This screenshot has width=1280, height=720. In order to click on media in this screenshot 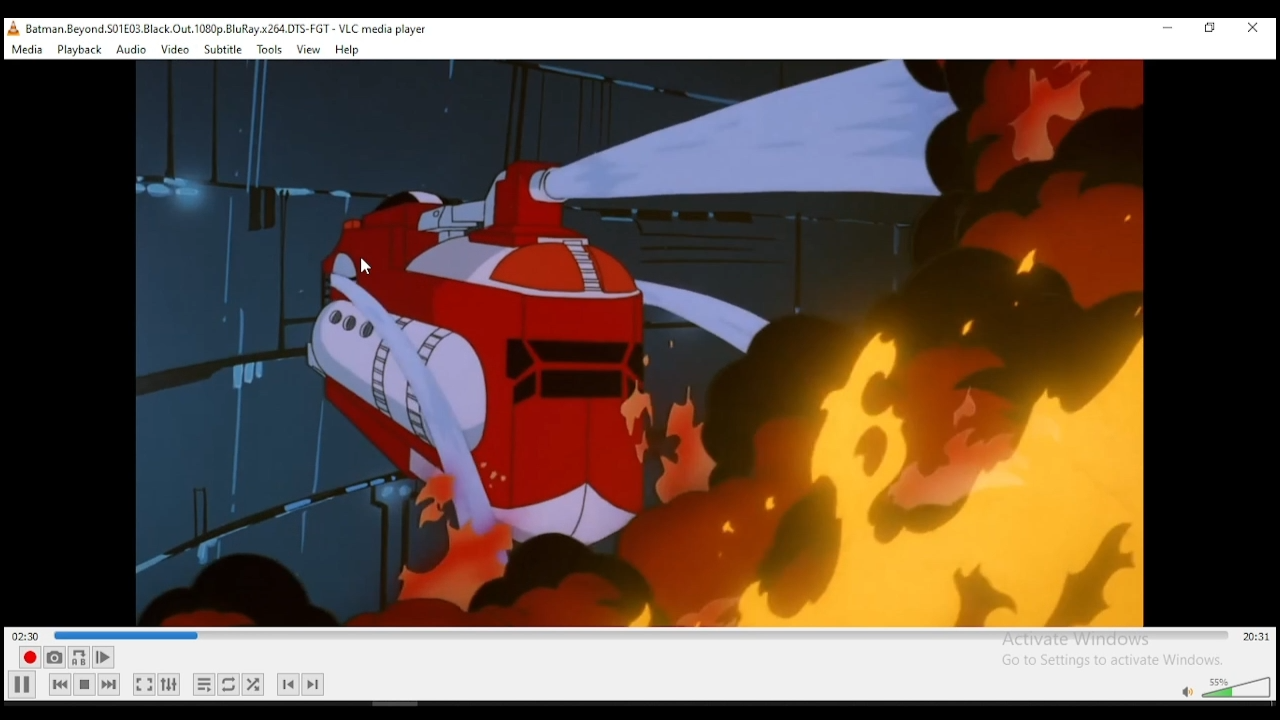, I will do `click(26, 49)`.